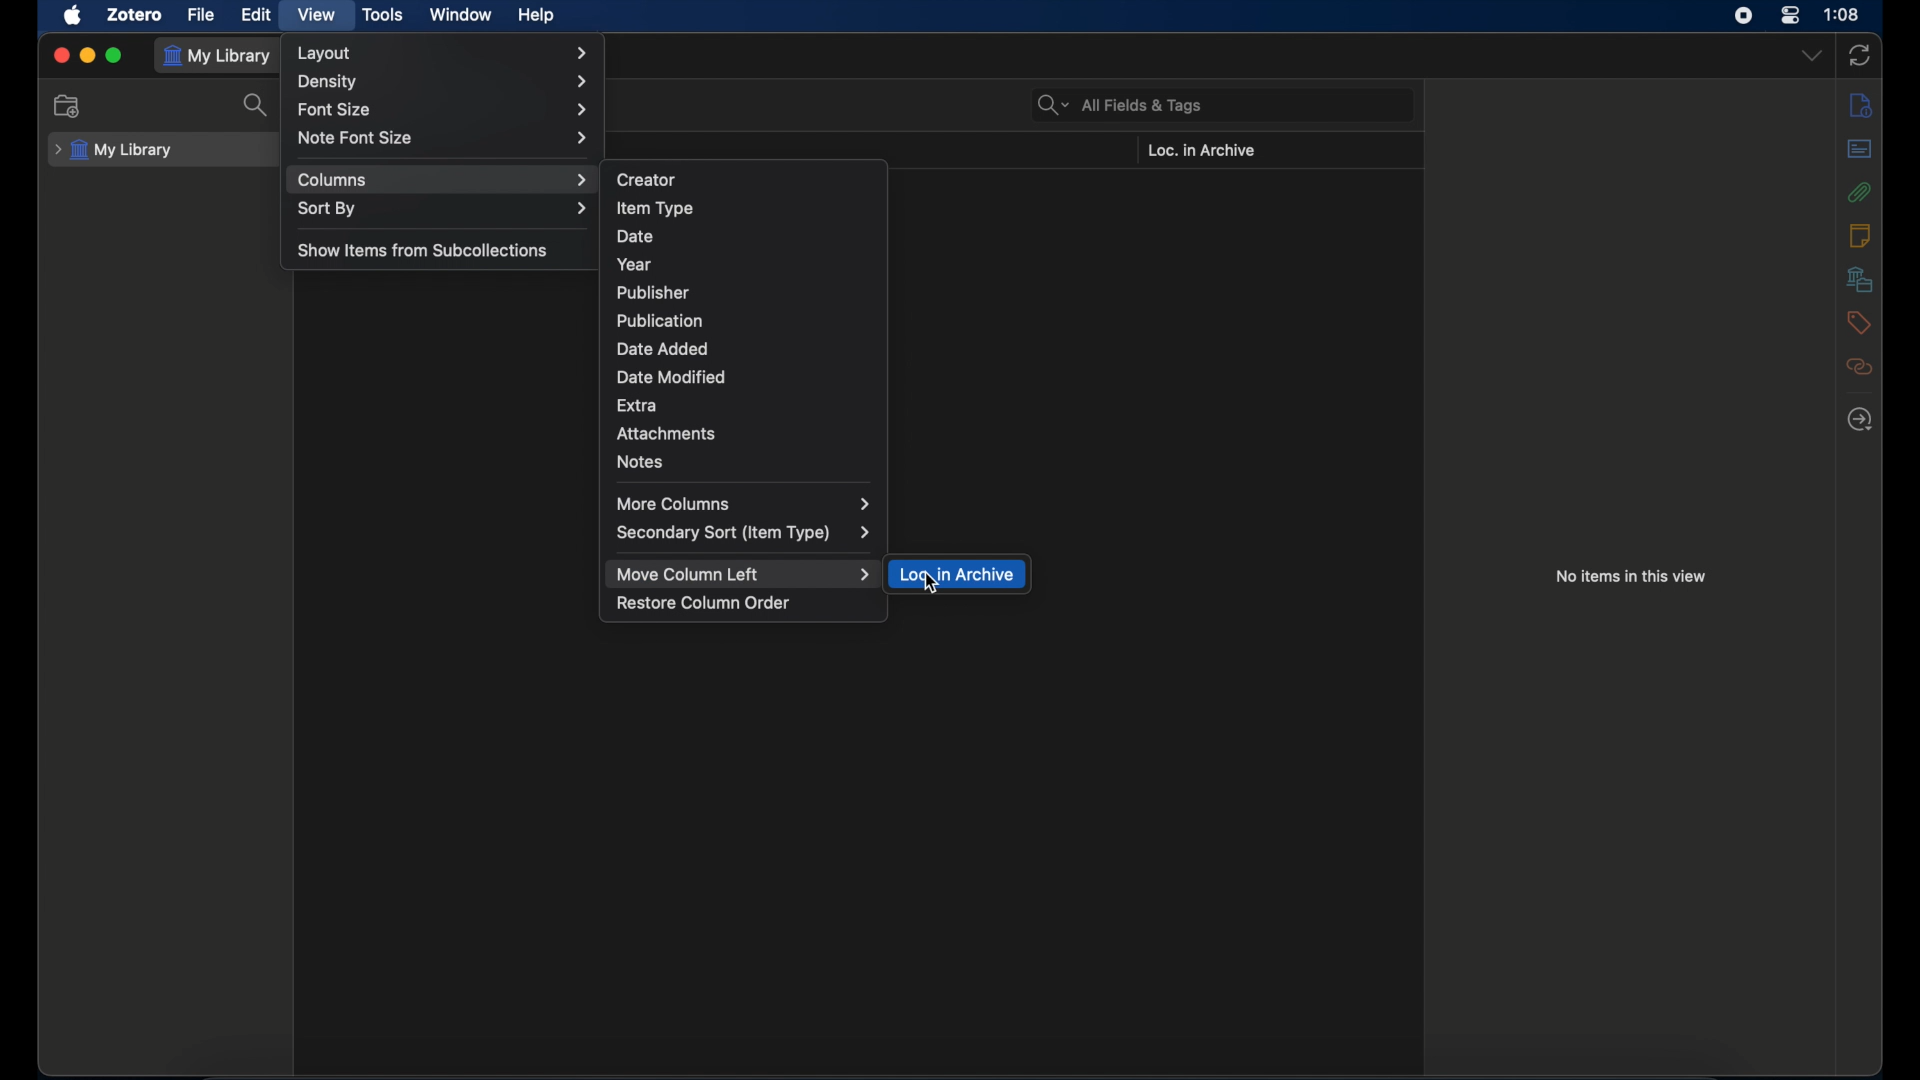  What do you see at coordinates (114, 55) in the screenshot?
I see `maximize` at bounding box center [114, 55].